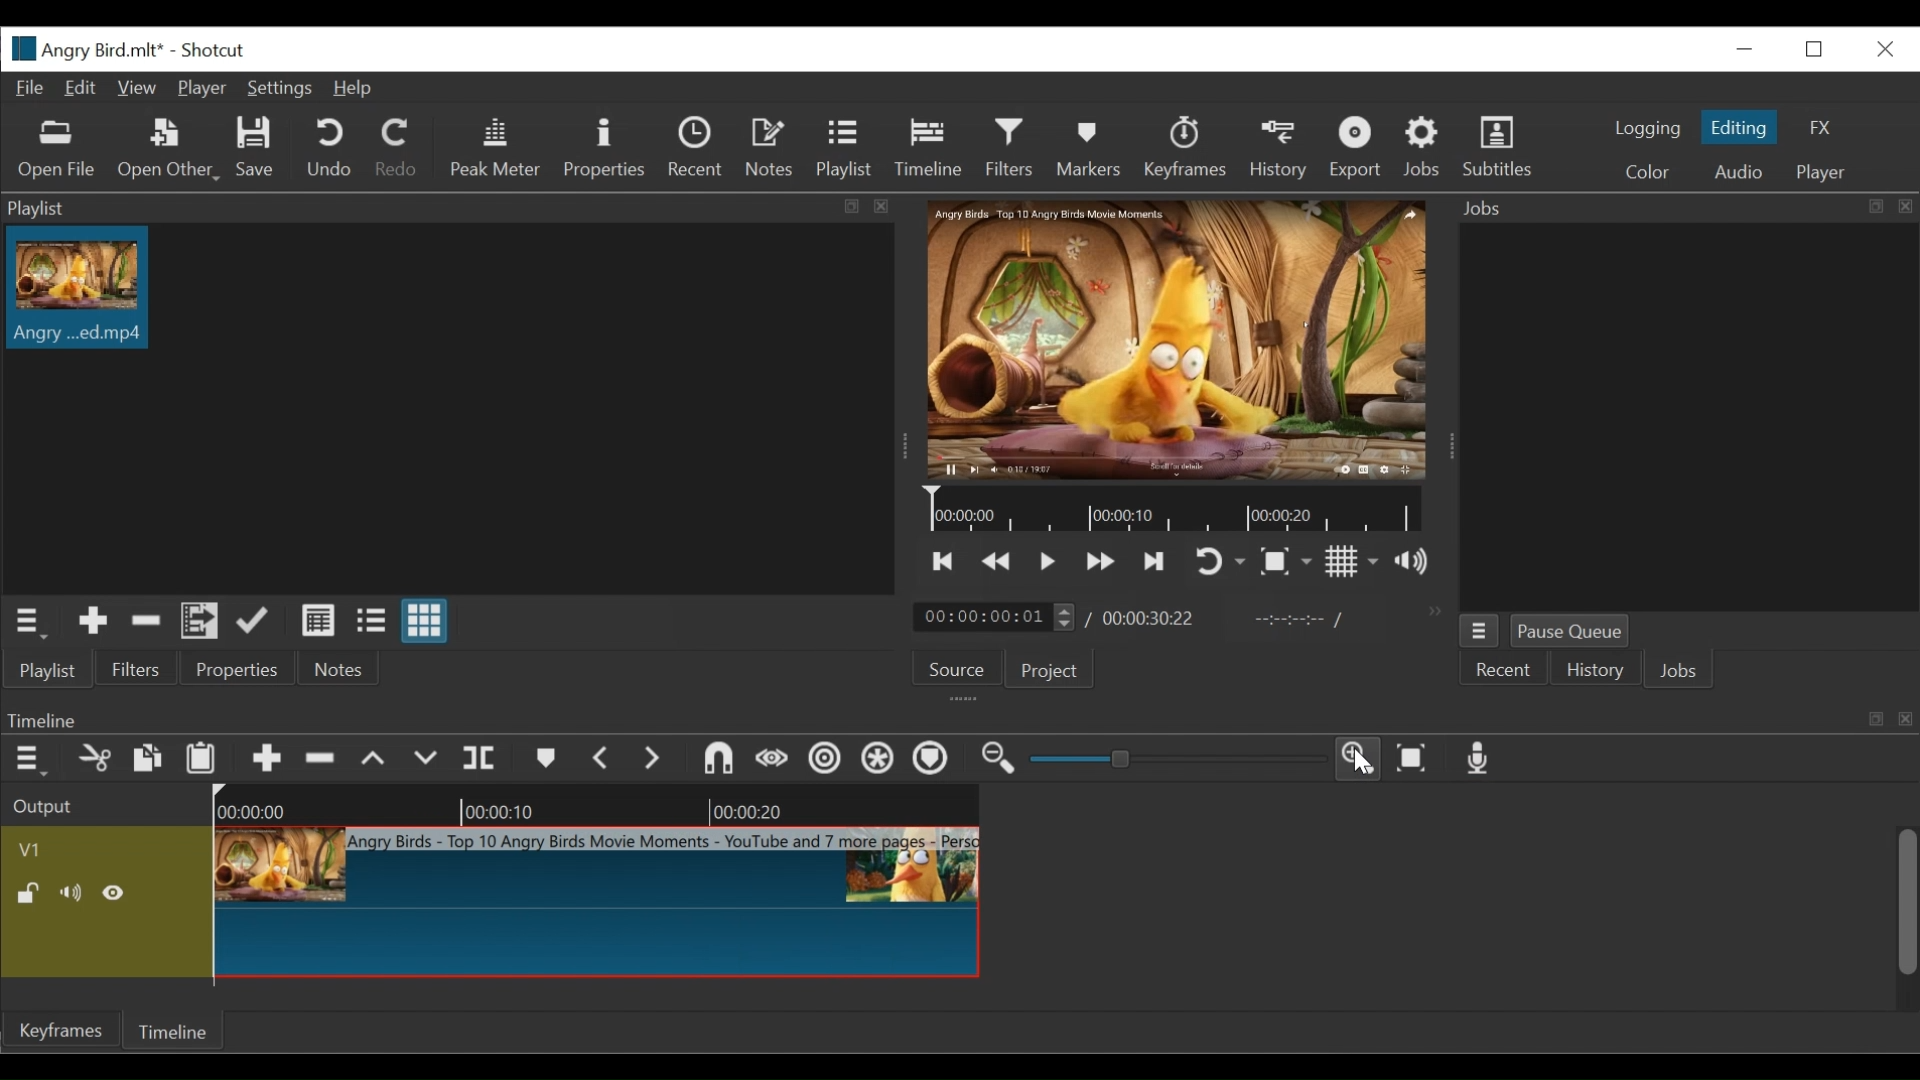  Describe the element at coordinates (653, 759) in the screenshot. I see `Next Marker` at that location.